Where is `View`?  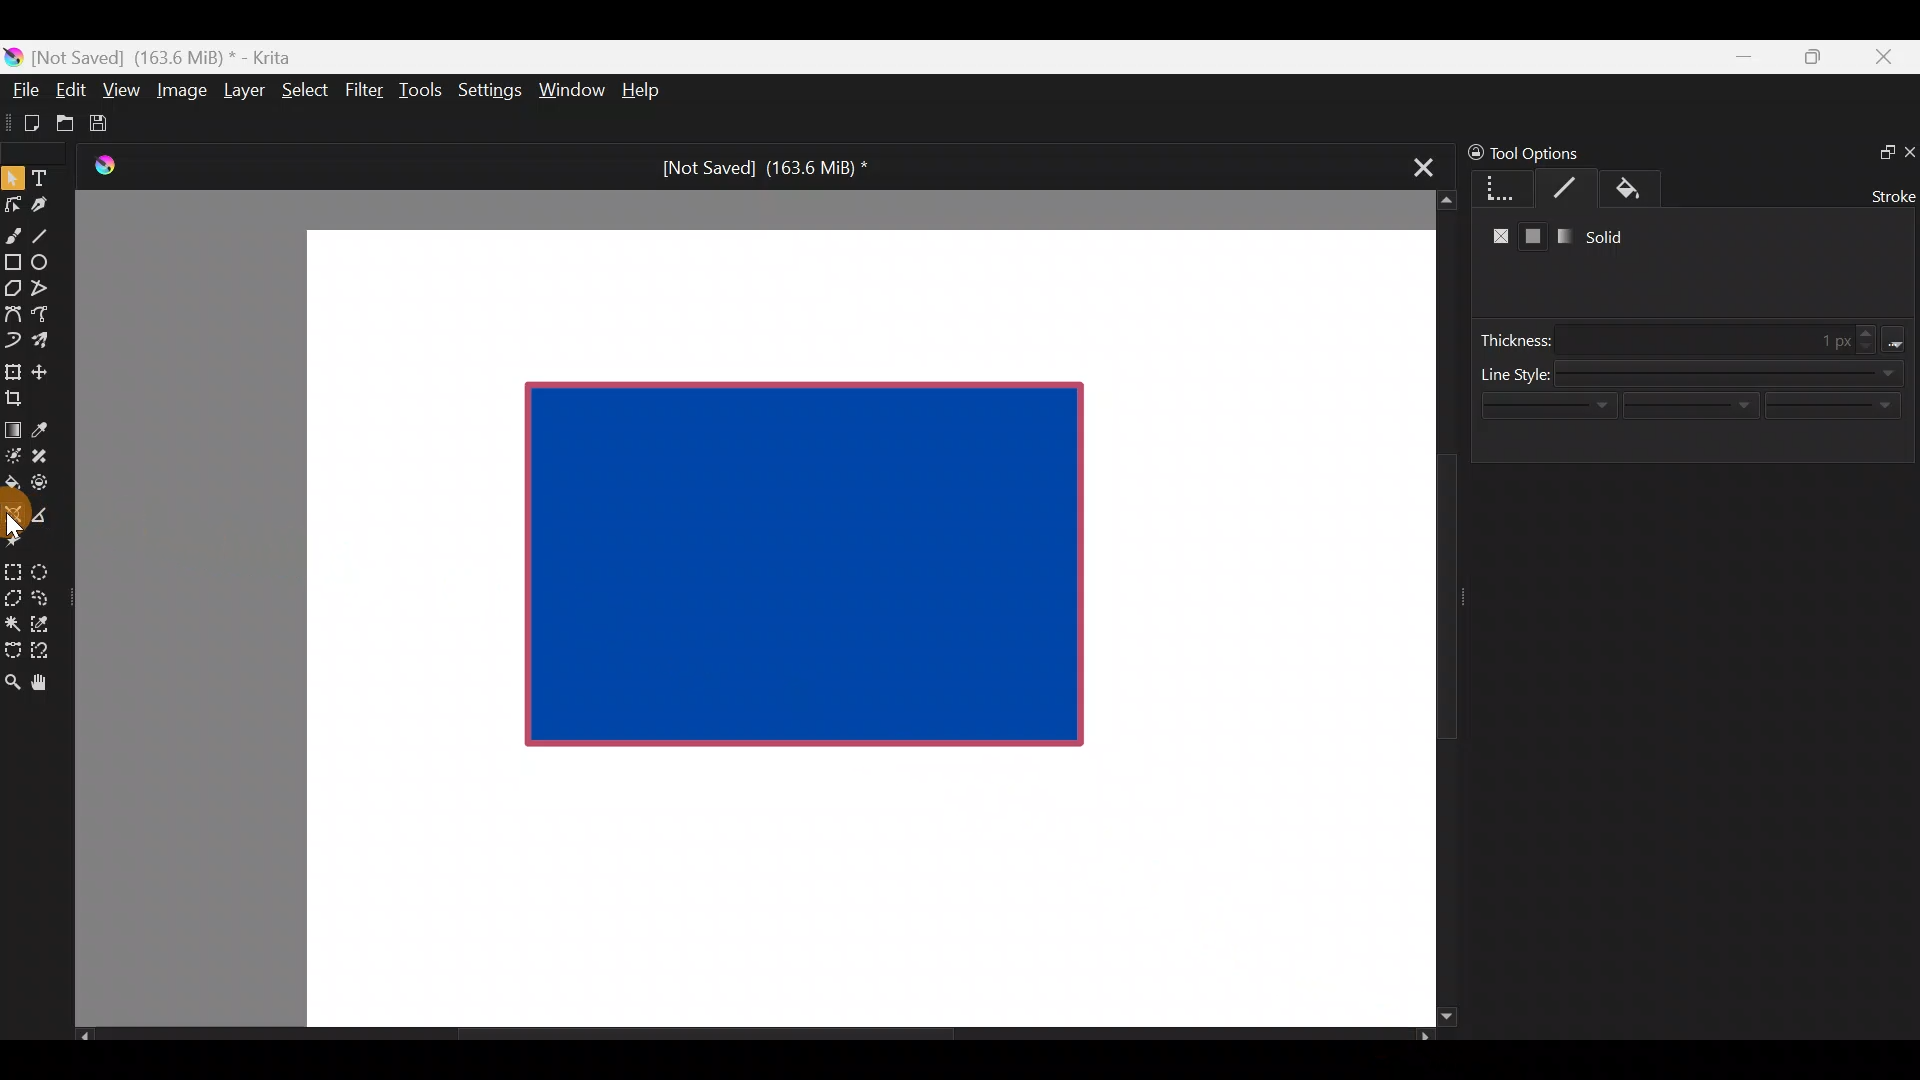
View is located at coordinates (122, 90).